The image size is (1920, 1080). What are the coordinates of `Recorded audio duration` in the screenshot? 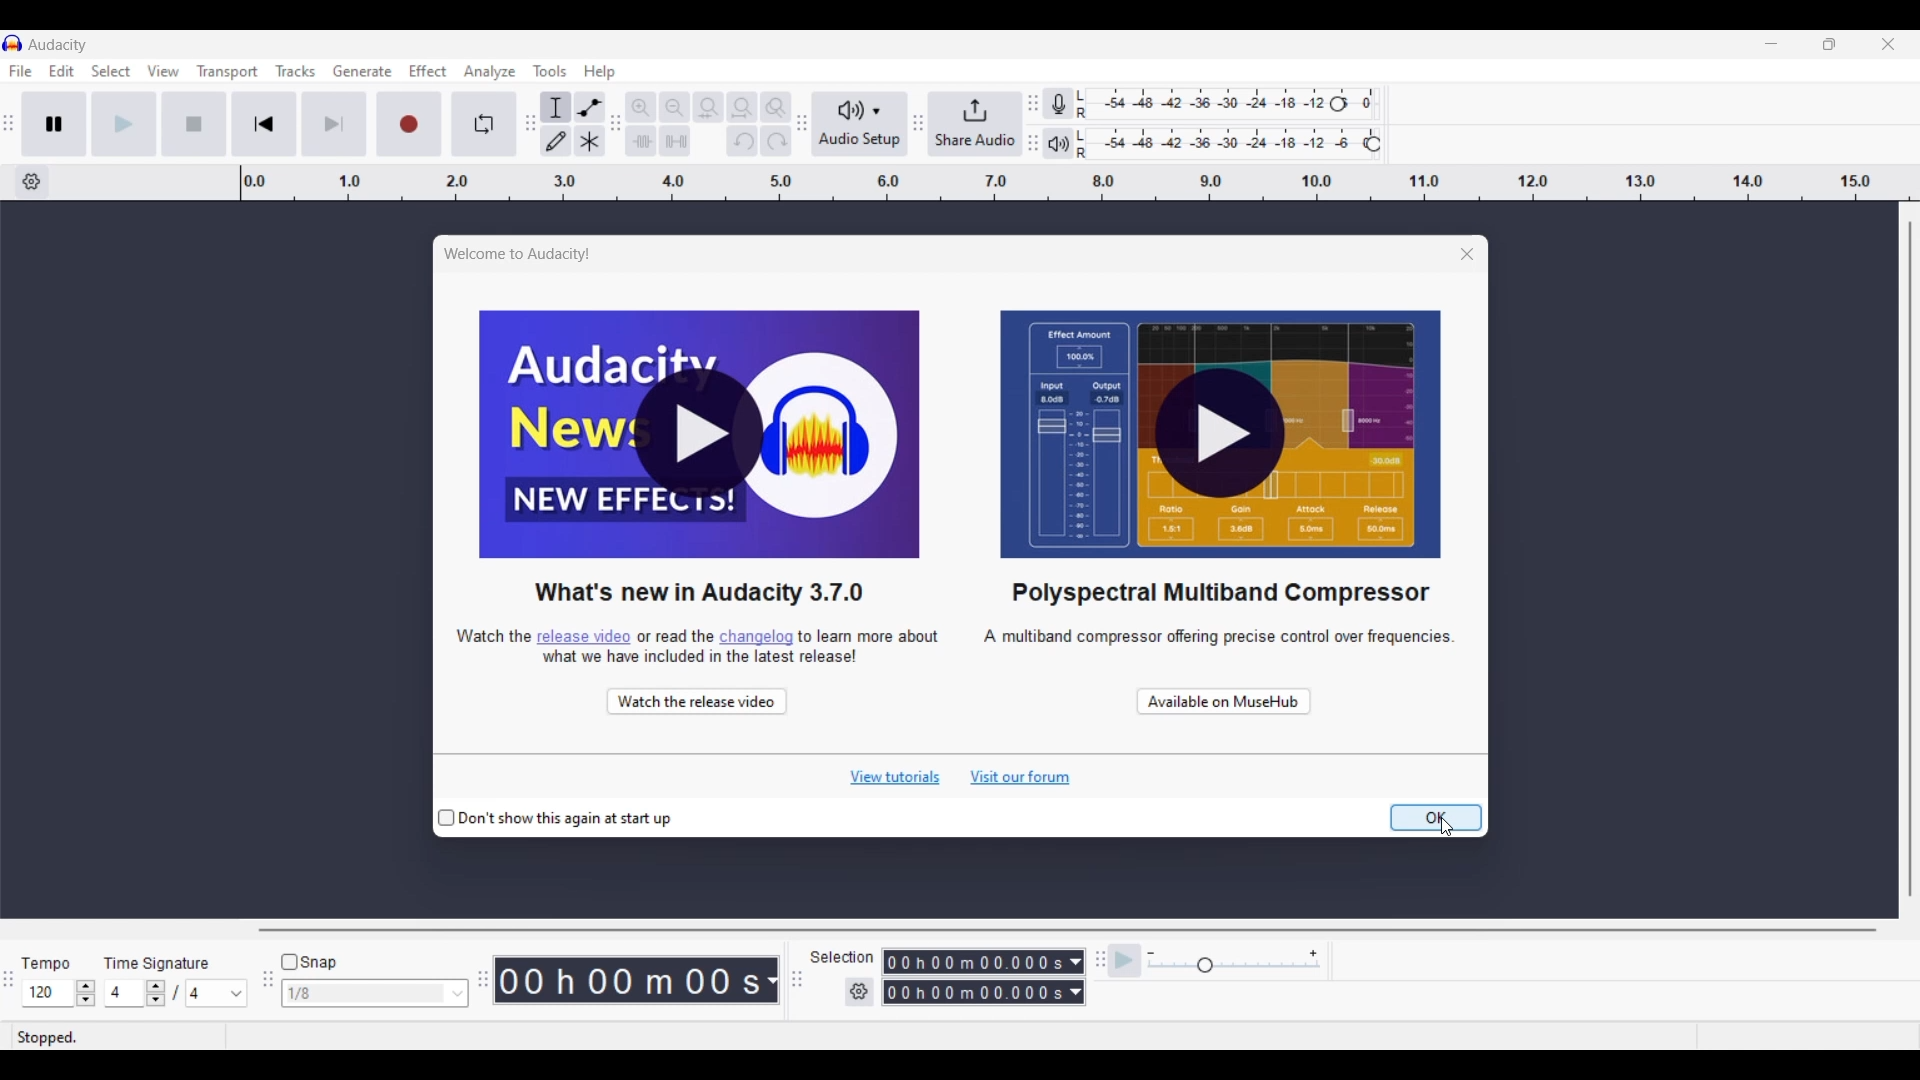 It's located at (629, 981).